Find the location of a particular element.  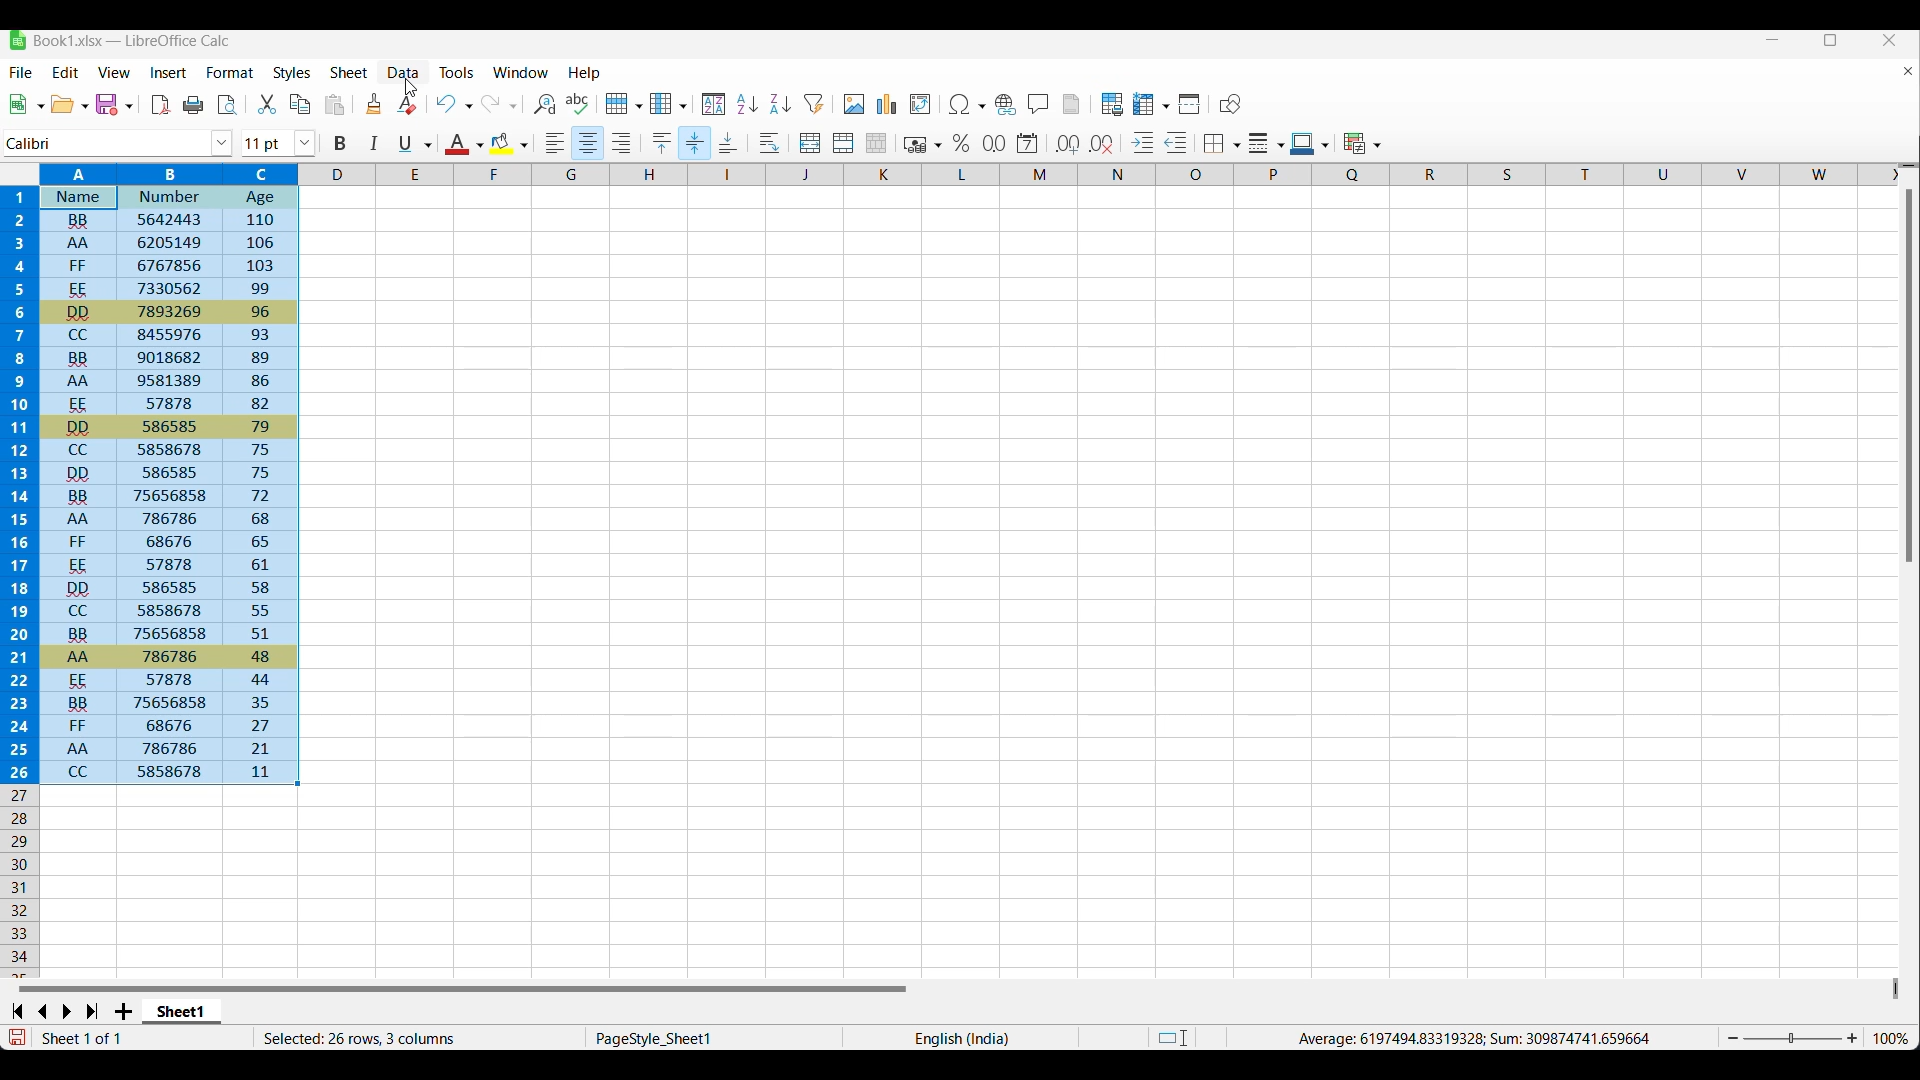

cursor is located at coordinates (408, 89).